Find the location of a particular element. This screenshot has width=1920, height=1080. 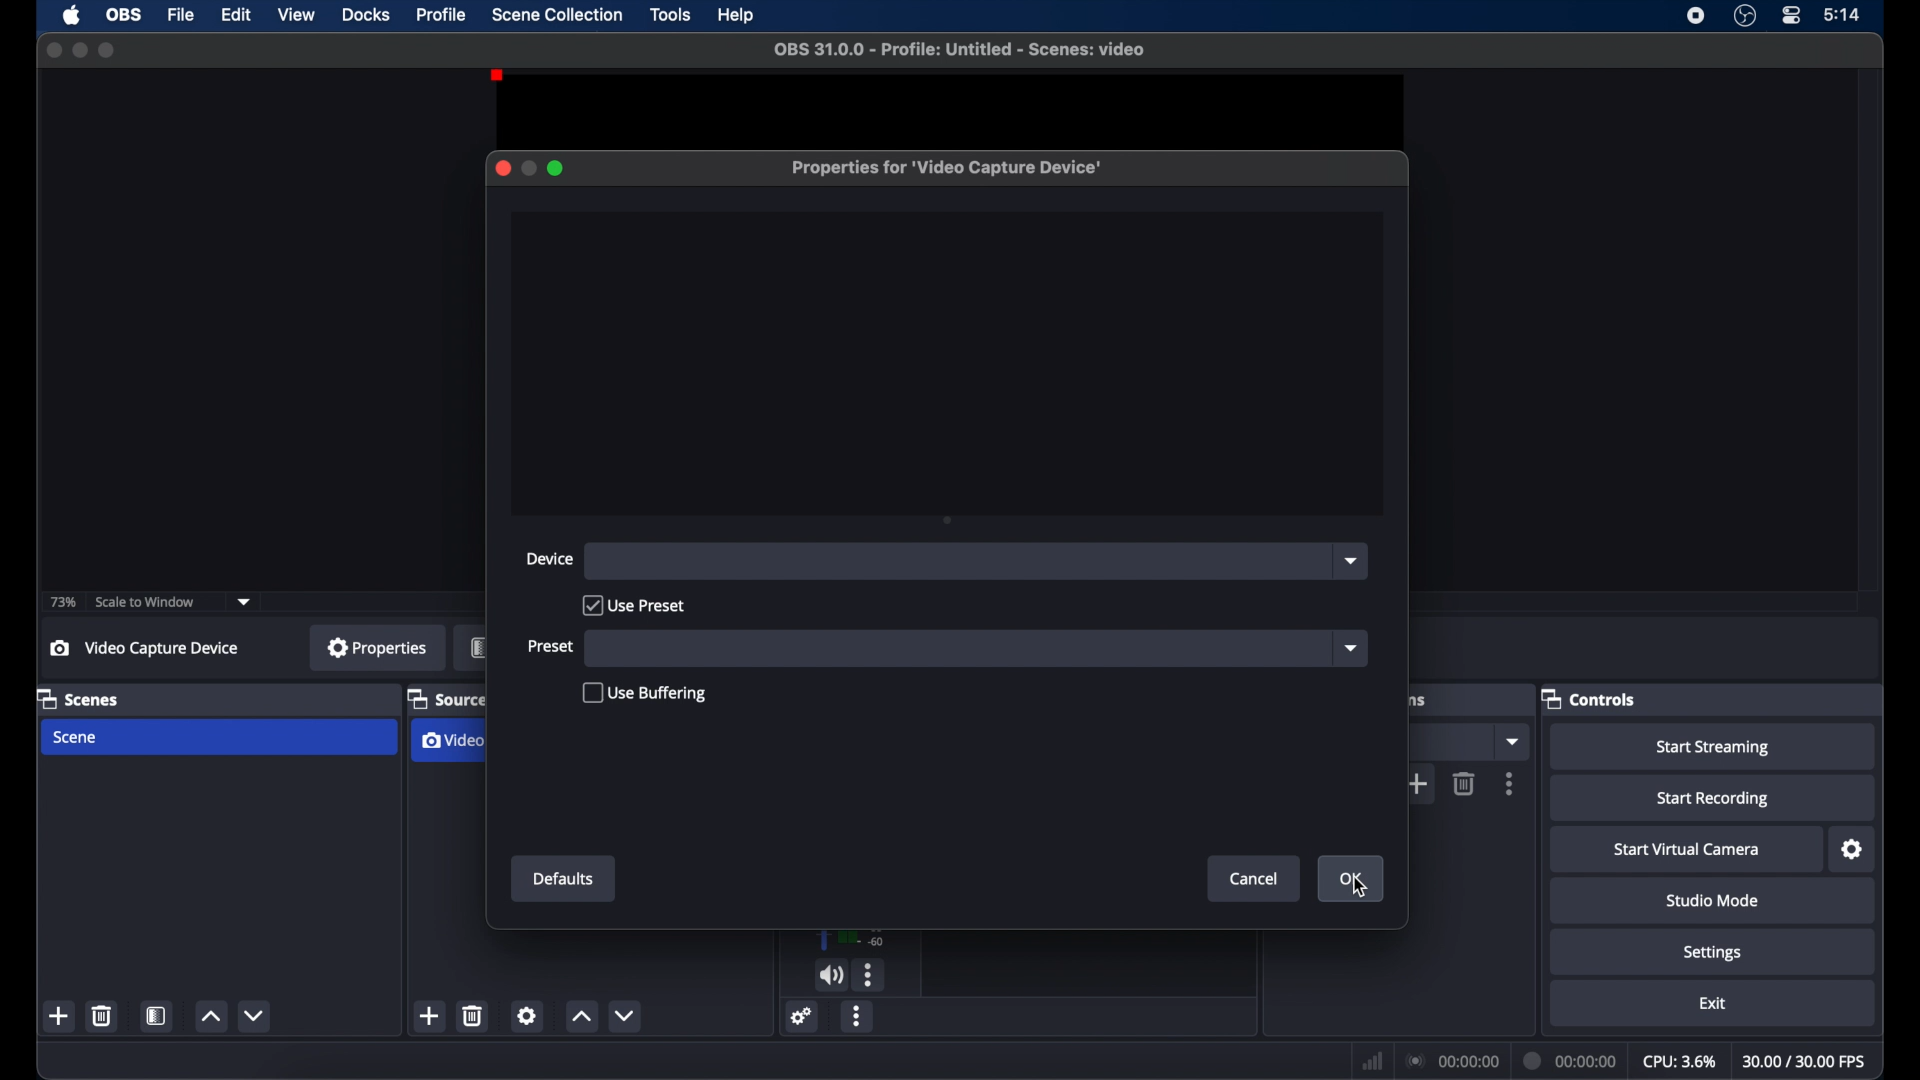

use preset is located at coordinates (634, 605).